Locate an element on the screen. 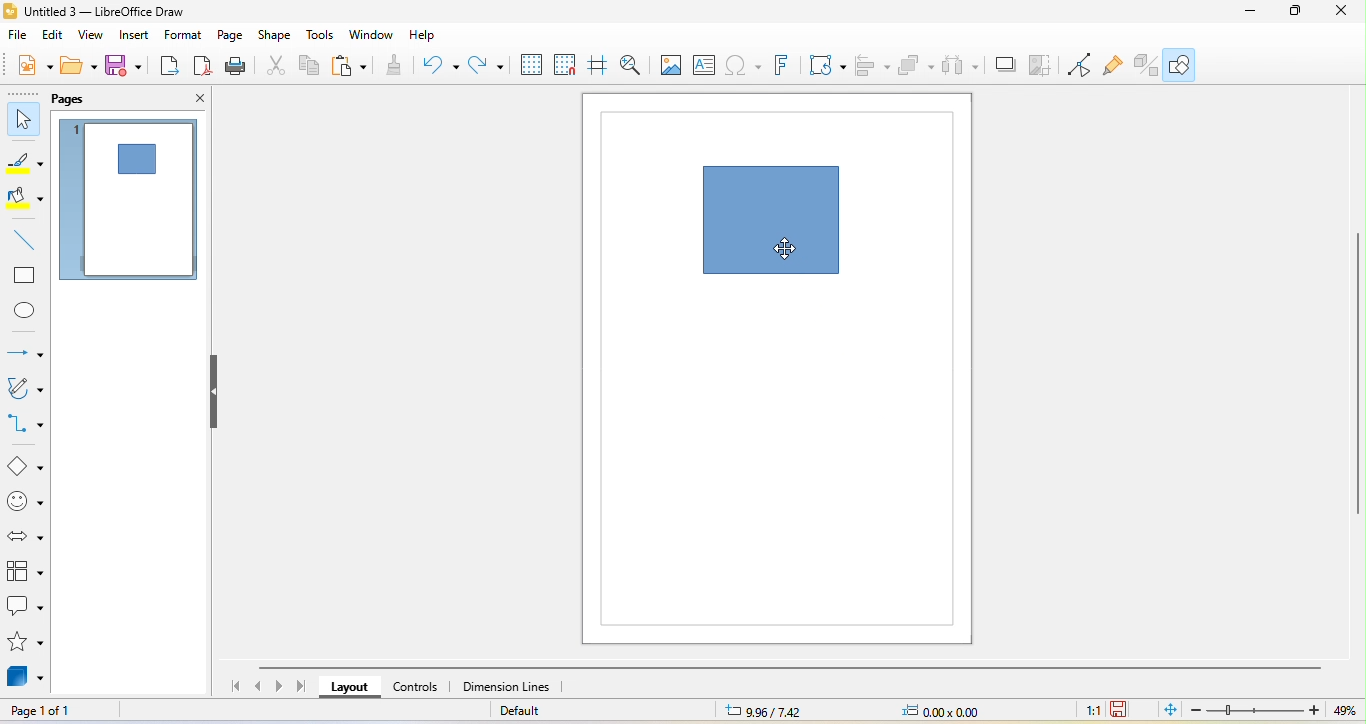 The image size is (1366, 724). crop image is located at coordinates (1041, 66).